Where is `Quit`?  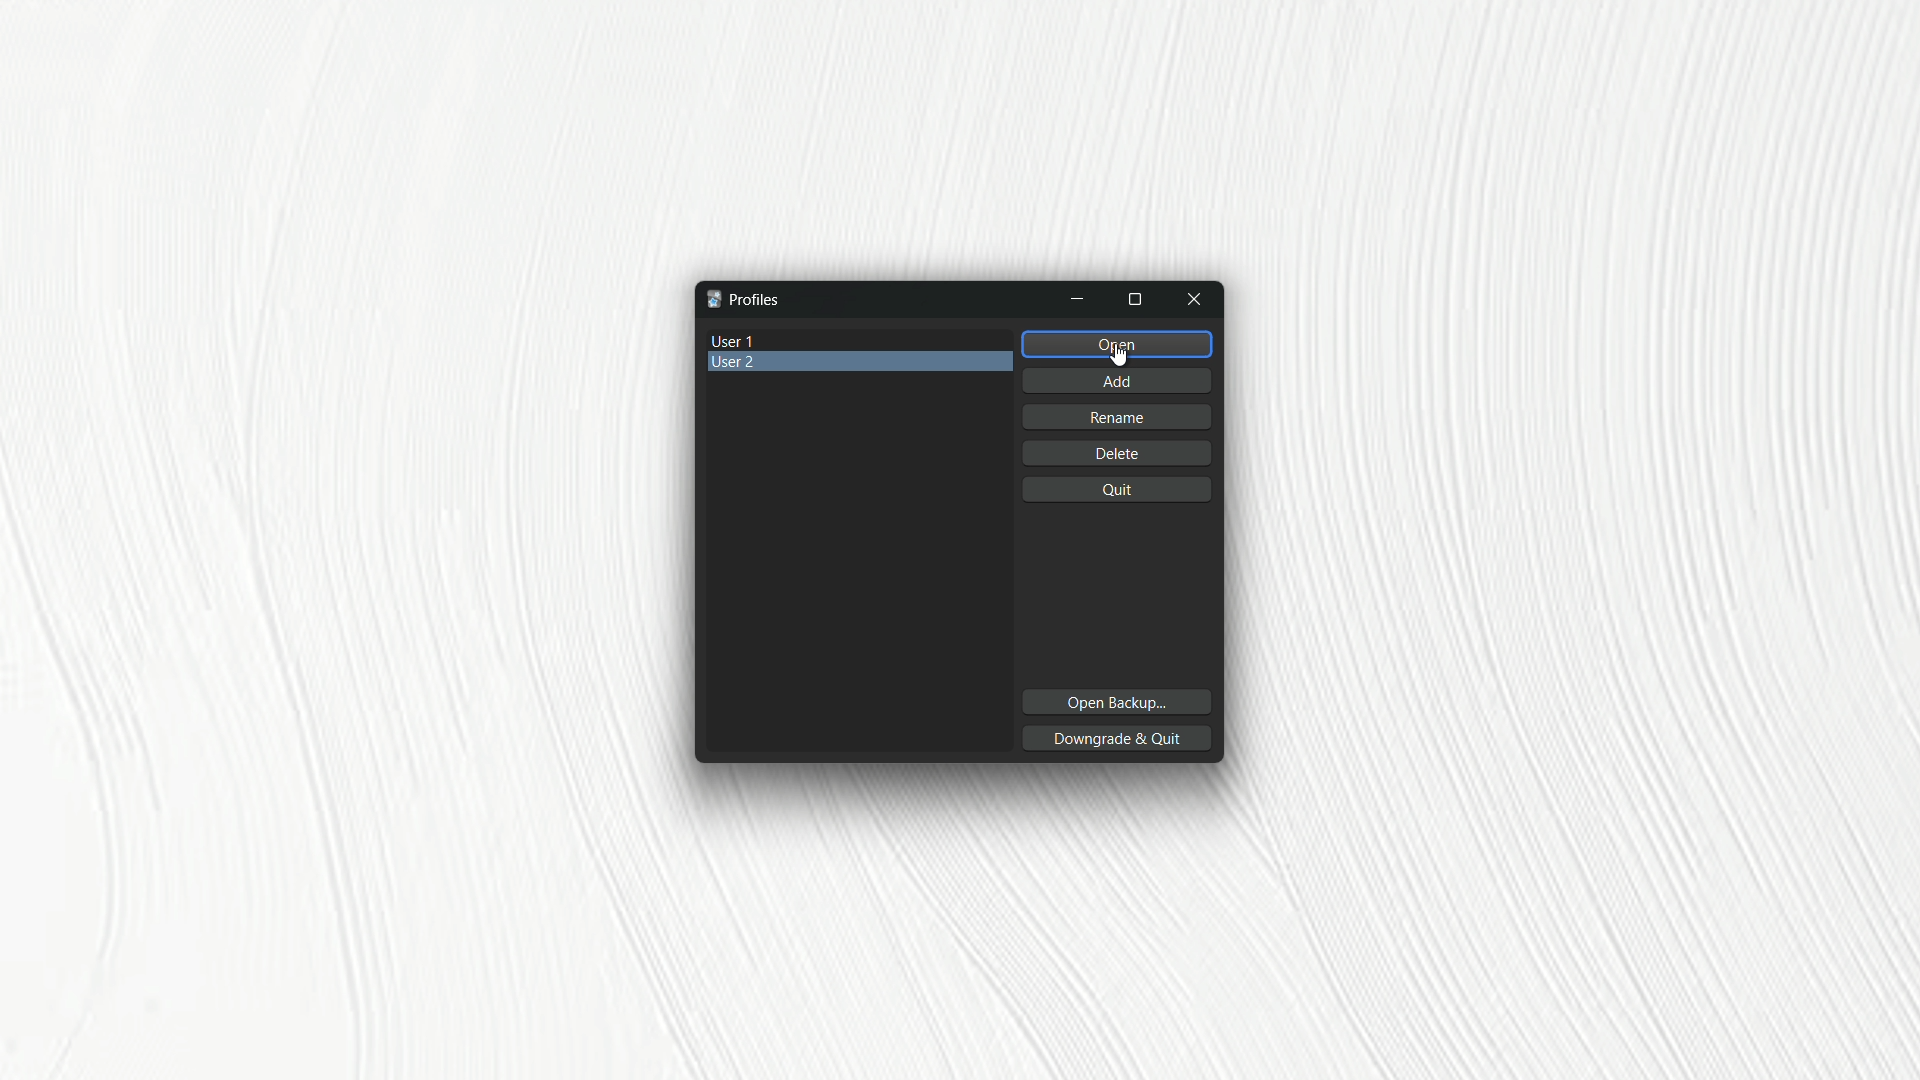 Quit is located at coordinates (1117, 491).